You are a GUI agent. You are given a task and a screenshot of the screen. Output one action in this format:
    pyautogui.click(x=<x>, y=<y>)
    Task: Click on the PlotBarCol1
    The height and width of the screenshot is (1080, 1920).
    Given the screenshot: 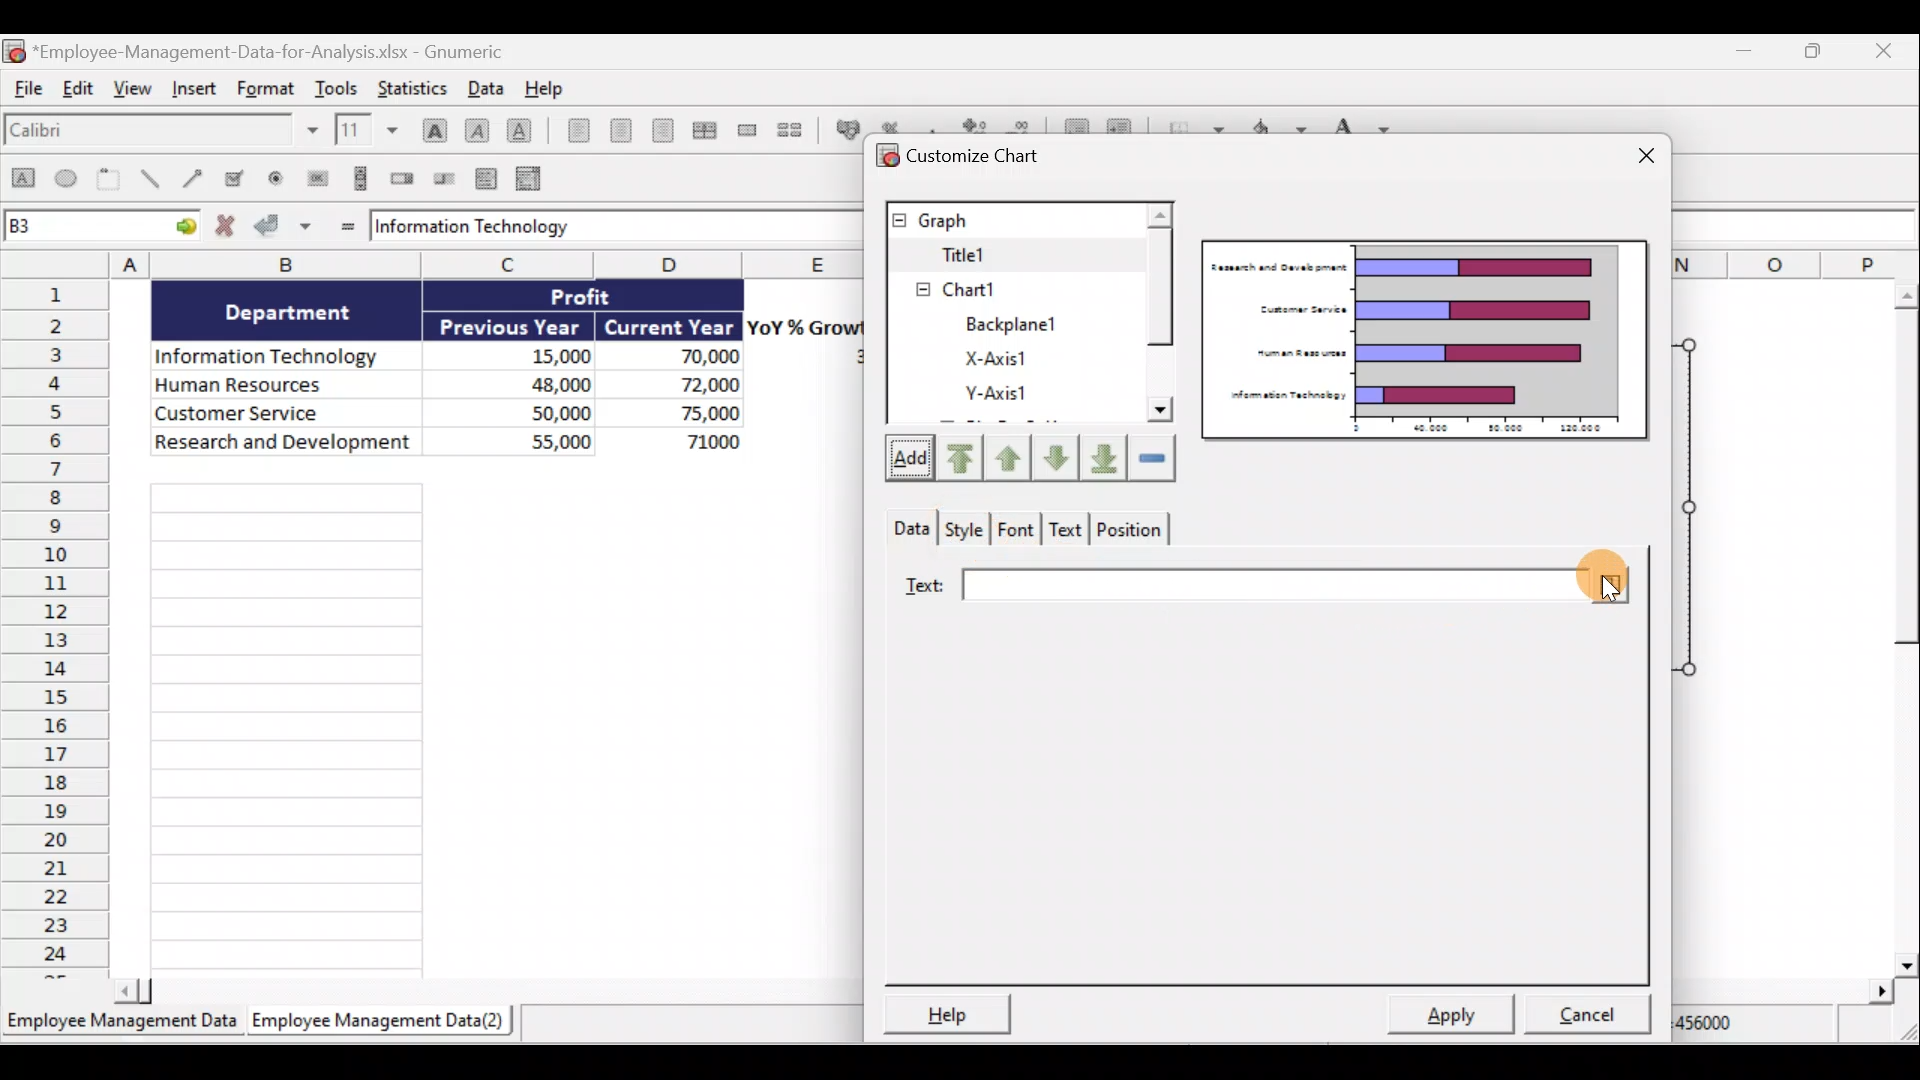 What is the action you would take?
    pyautogui.click(x=1013, y=396)
    